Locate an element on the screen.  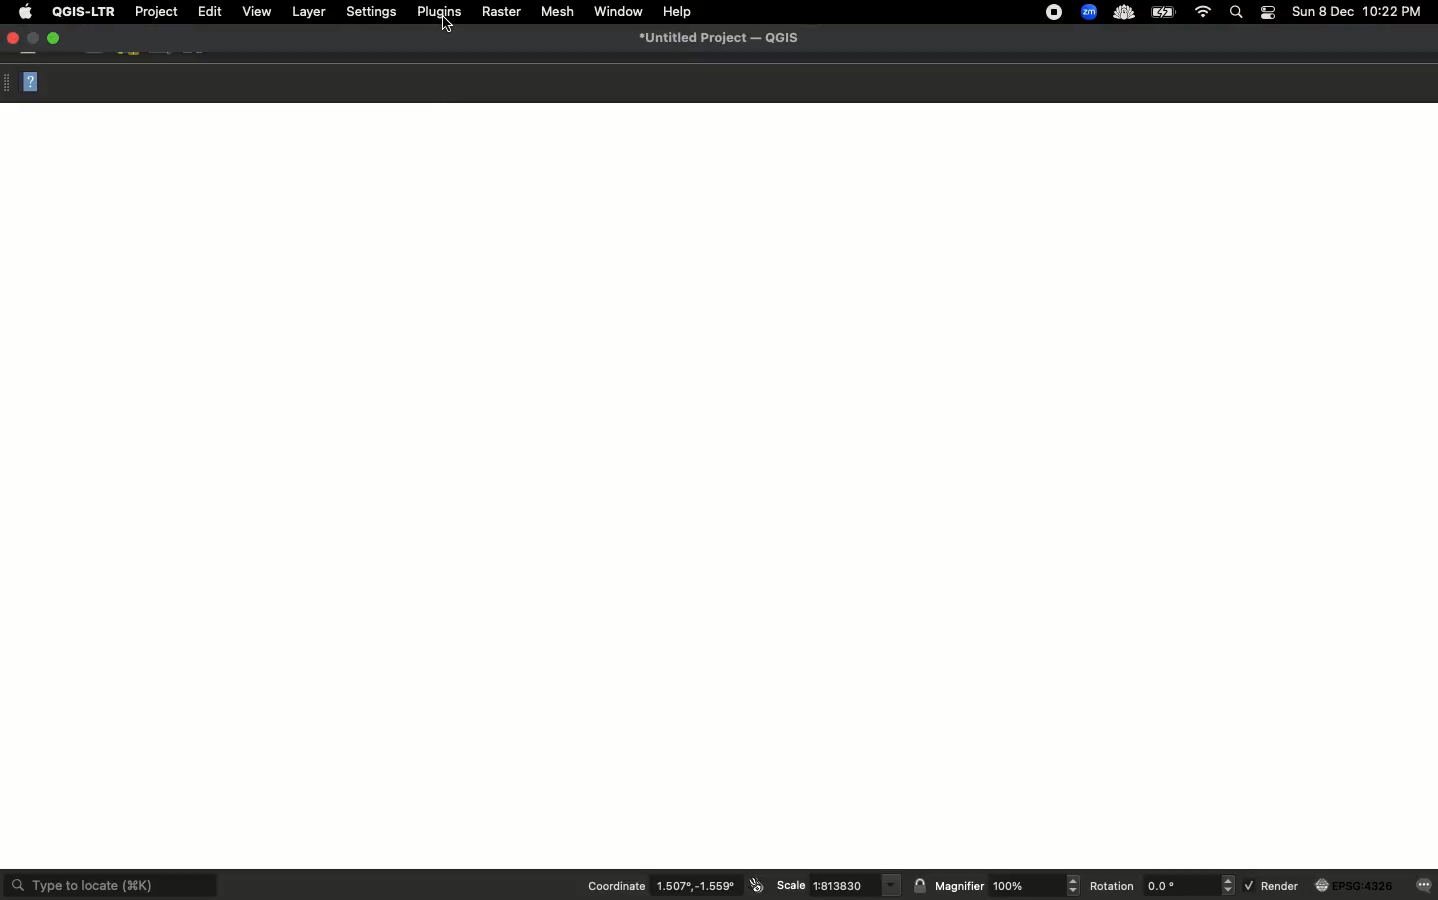
Rotation is located at coordinates (1113, 886).